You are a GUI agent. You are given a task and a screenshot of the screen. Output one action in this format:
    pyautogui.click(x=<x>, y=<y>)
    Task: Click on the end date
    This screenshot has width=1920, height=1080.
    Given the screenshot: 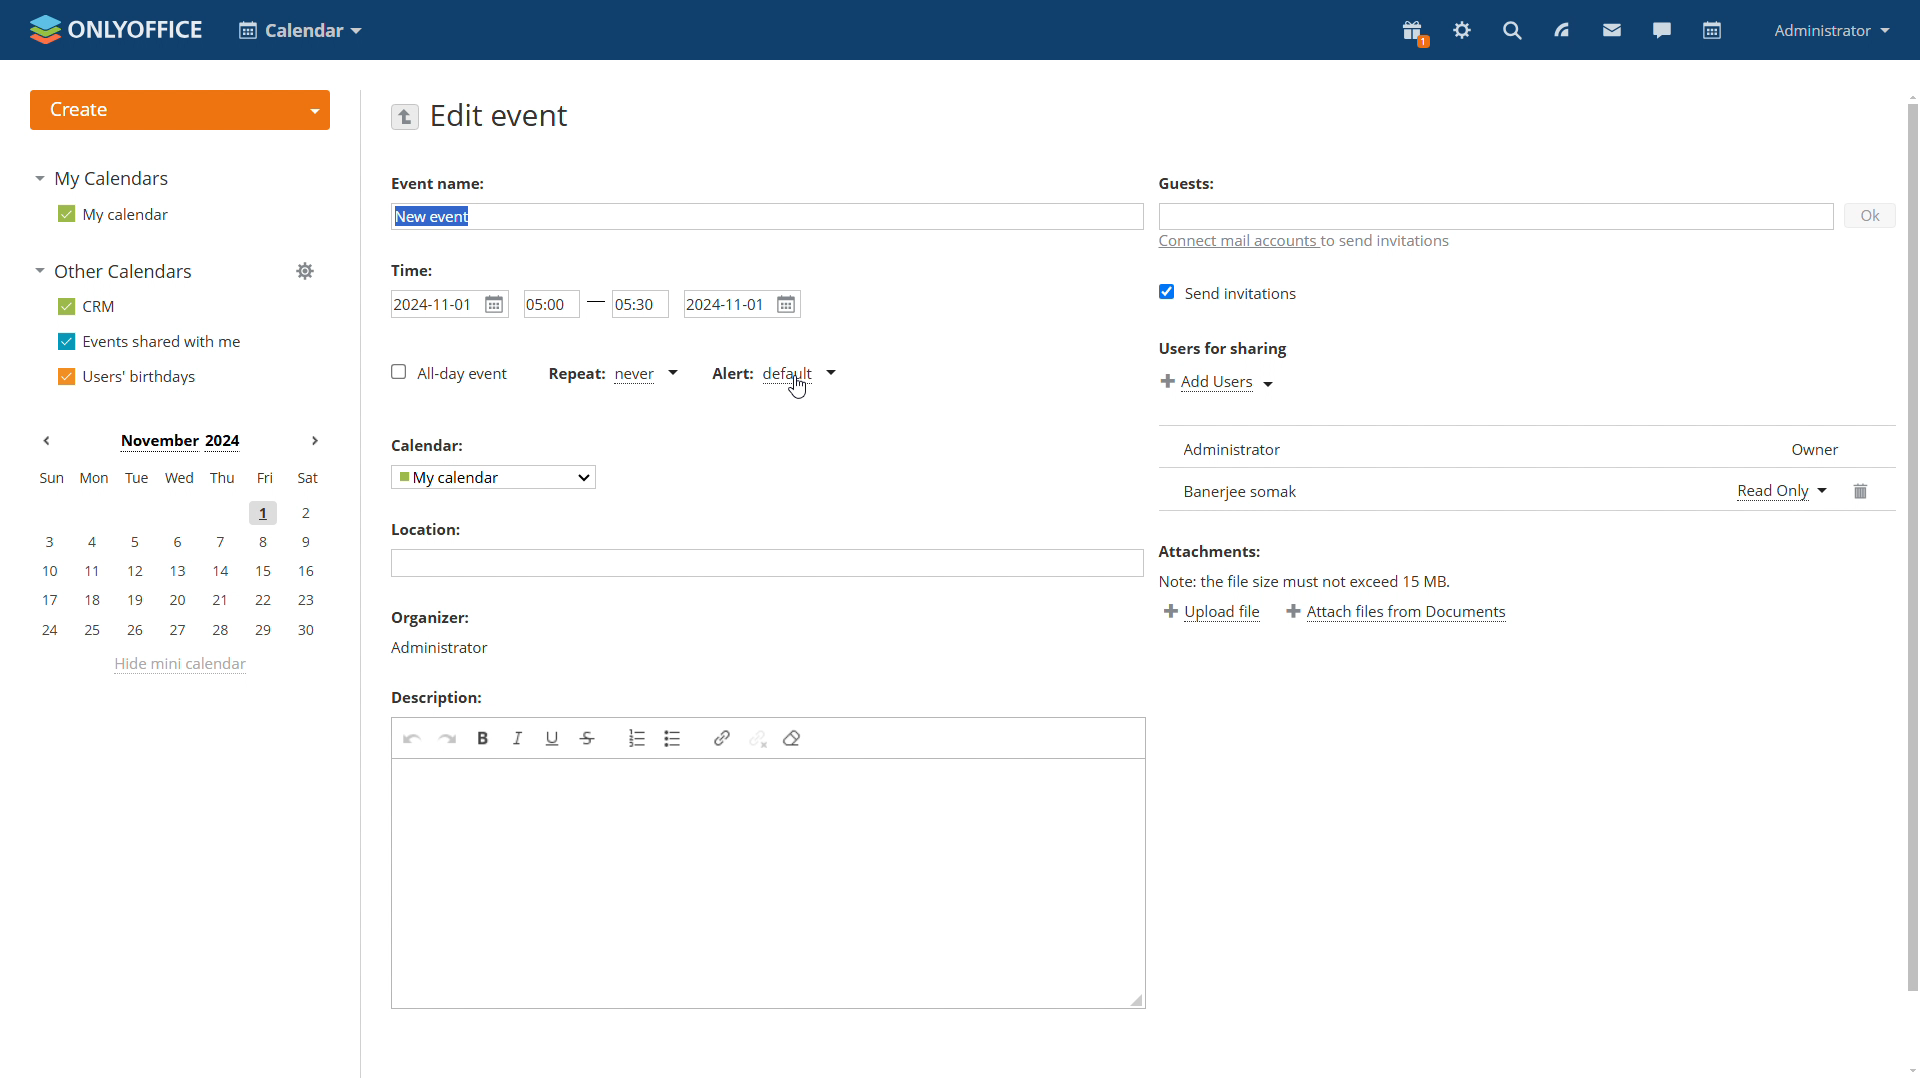 What is the action you would take?
    pyautogui.click(x=744, y=304)
    